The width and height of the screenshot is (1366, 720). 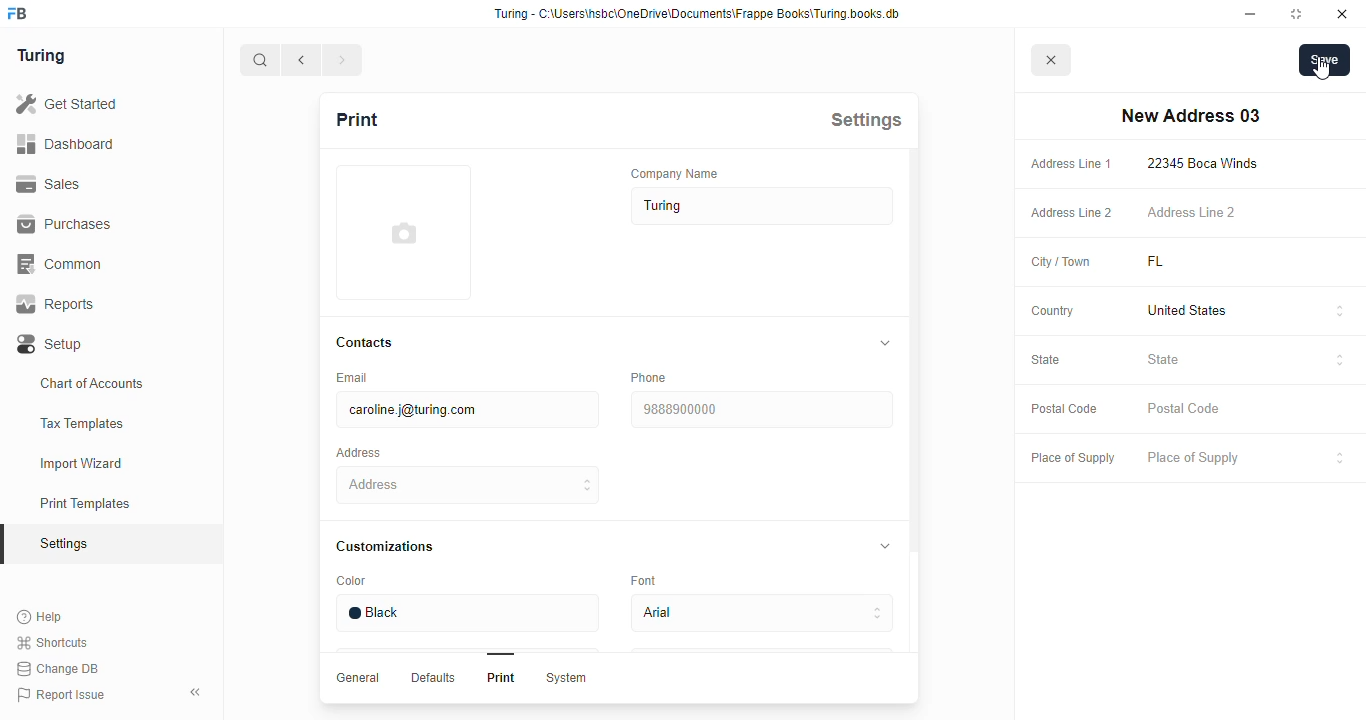 What do you see at coordinates (1190, 116) in the screenshot?
I see `new address 03` at bounding box center [1190, 116].